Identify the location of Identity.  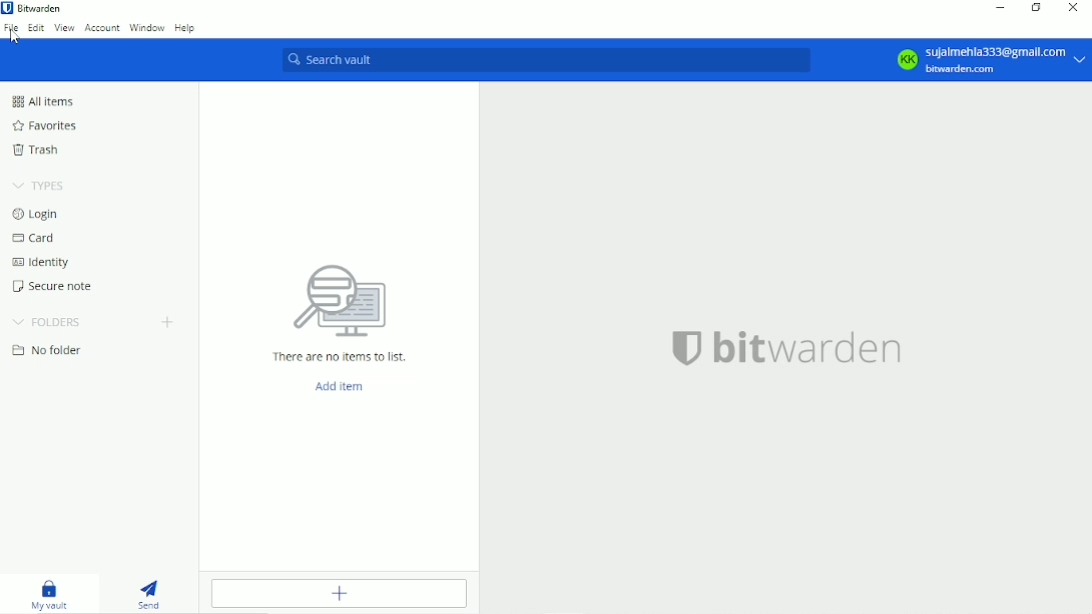
(44, 263).